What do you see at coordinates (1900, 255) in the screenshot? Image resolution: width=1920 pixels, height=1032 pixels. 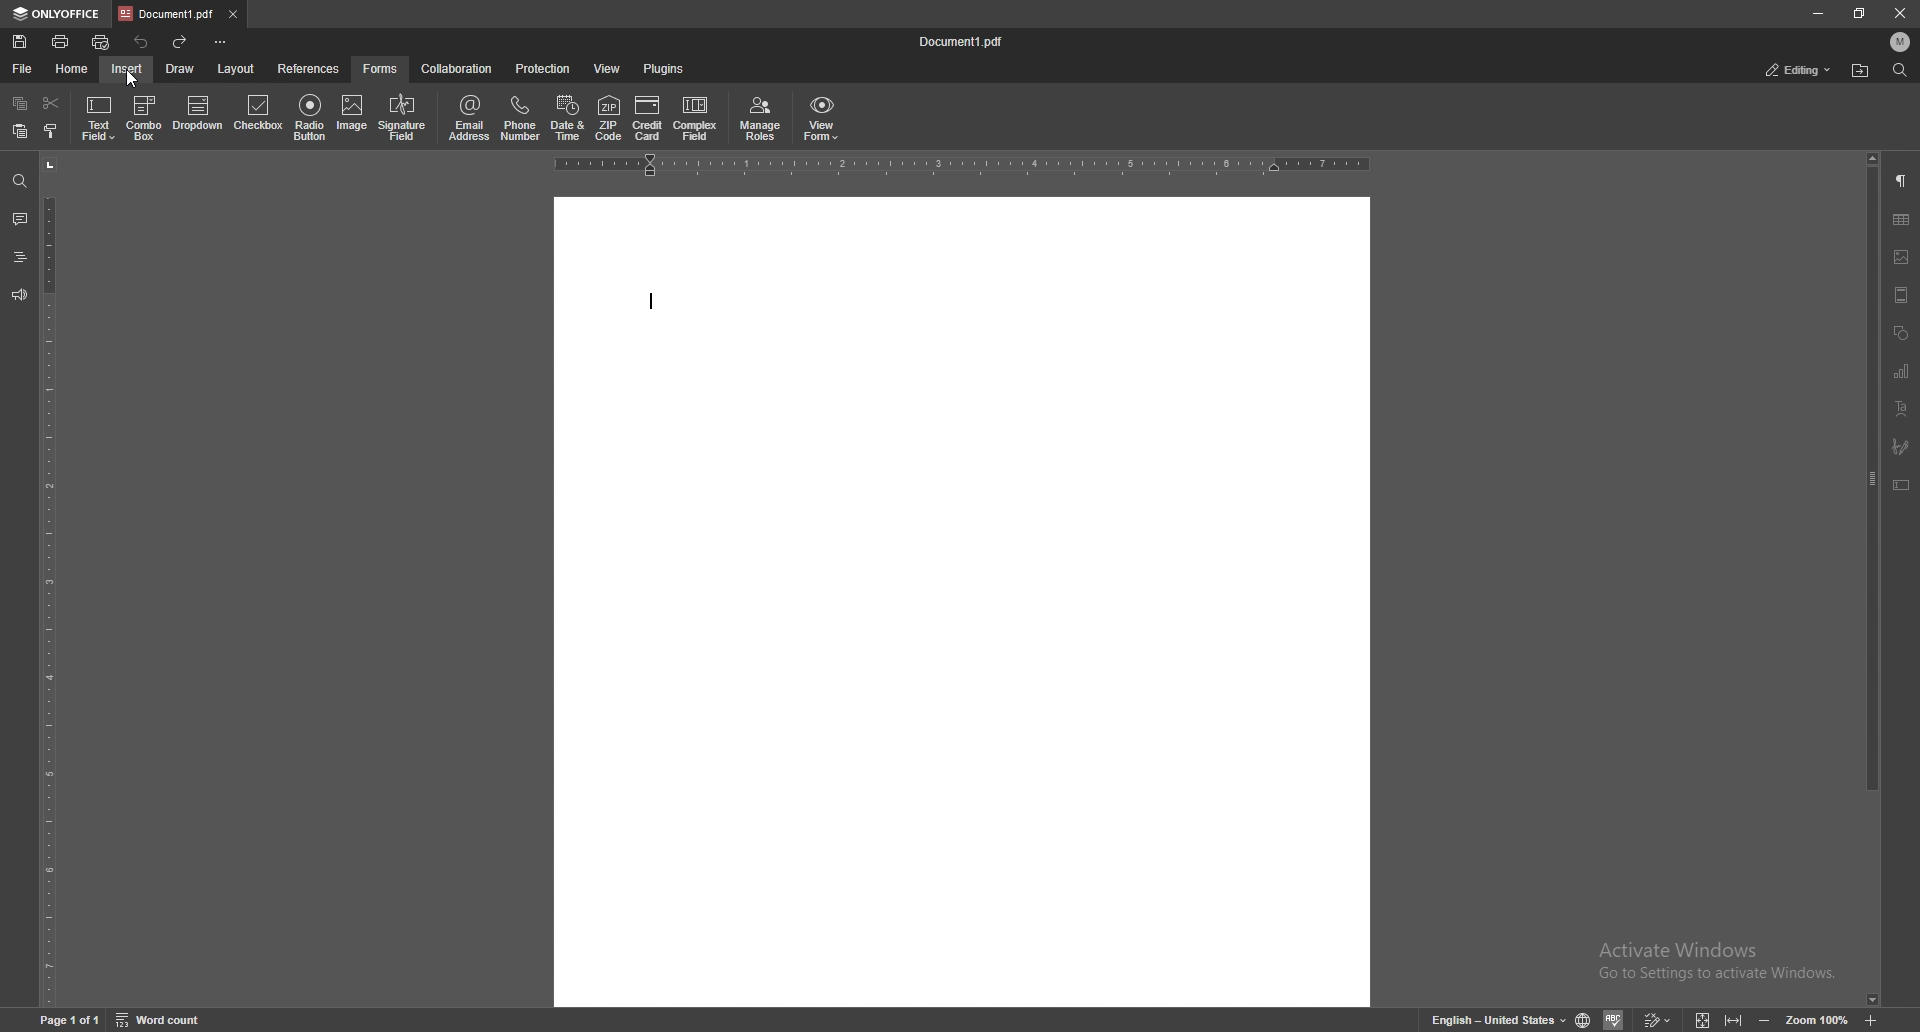 I see `image` at bounding box center [1900, 255].